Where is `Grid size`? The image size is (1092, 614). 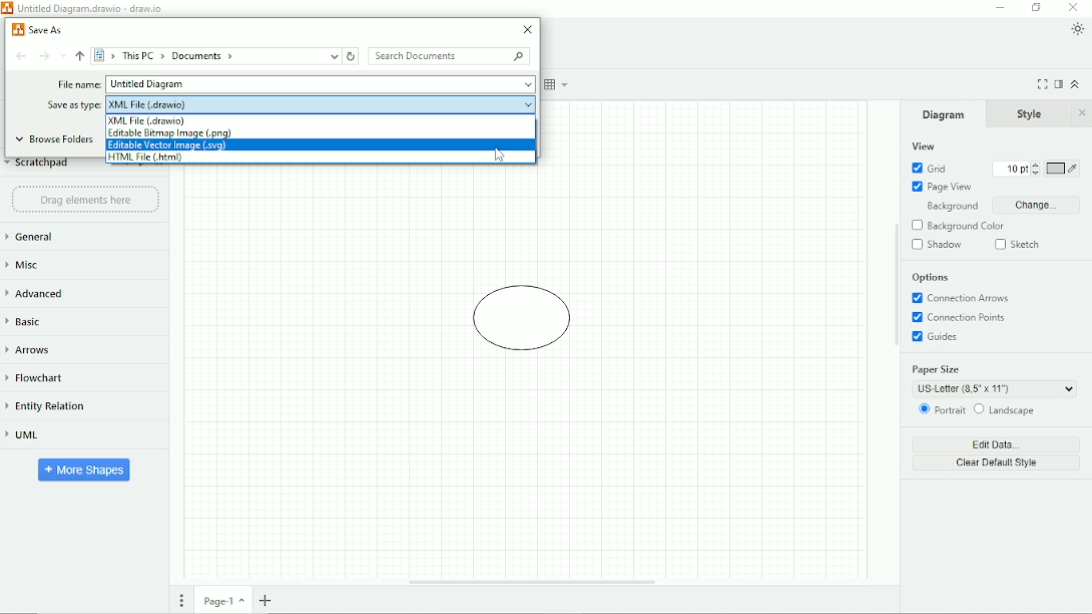 Grid size is located at coordinates (1017, 169).